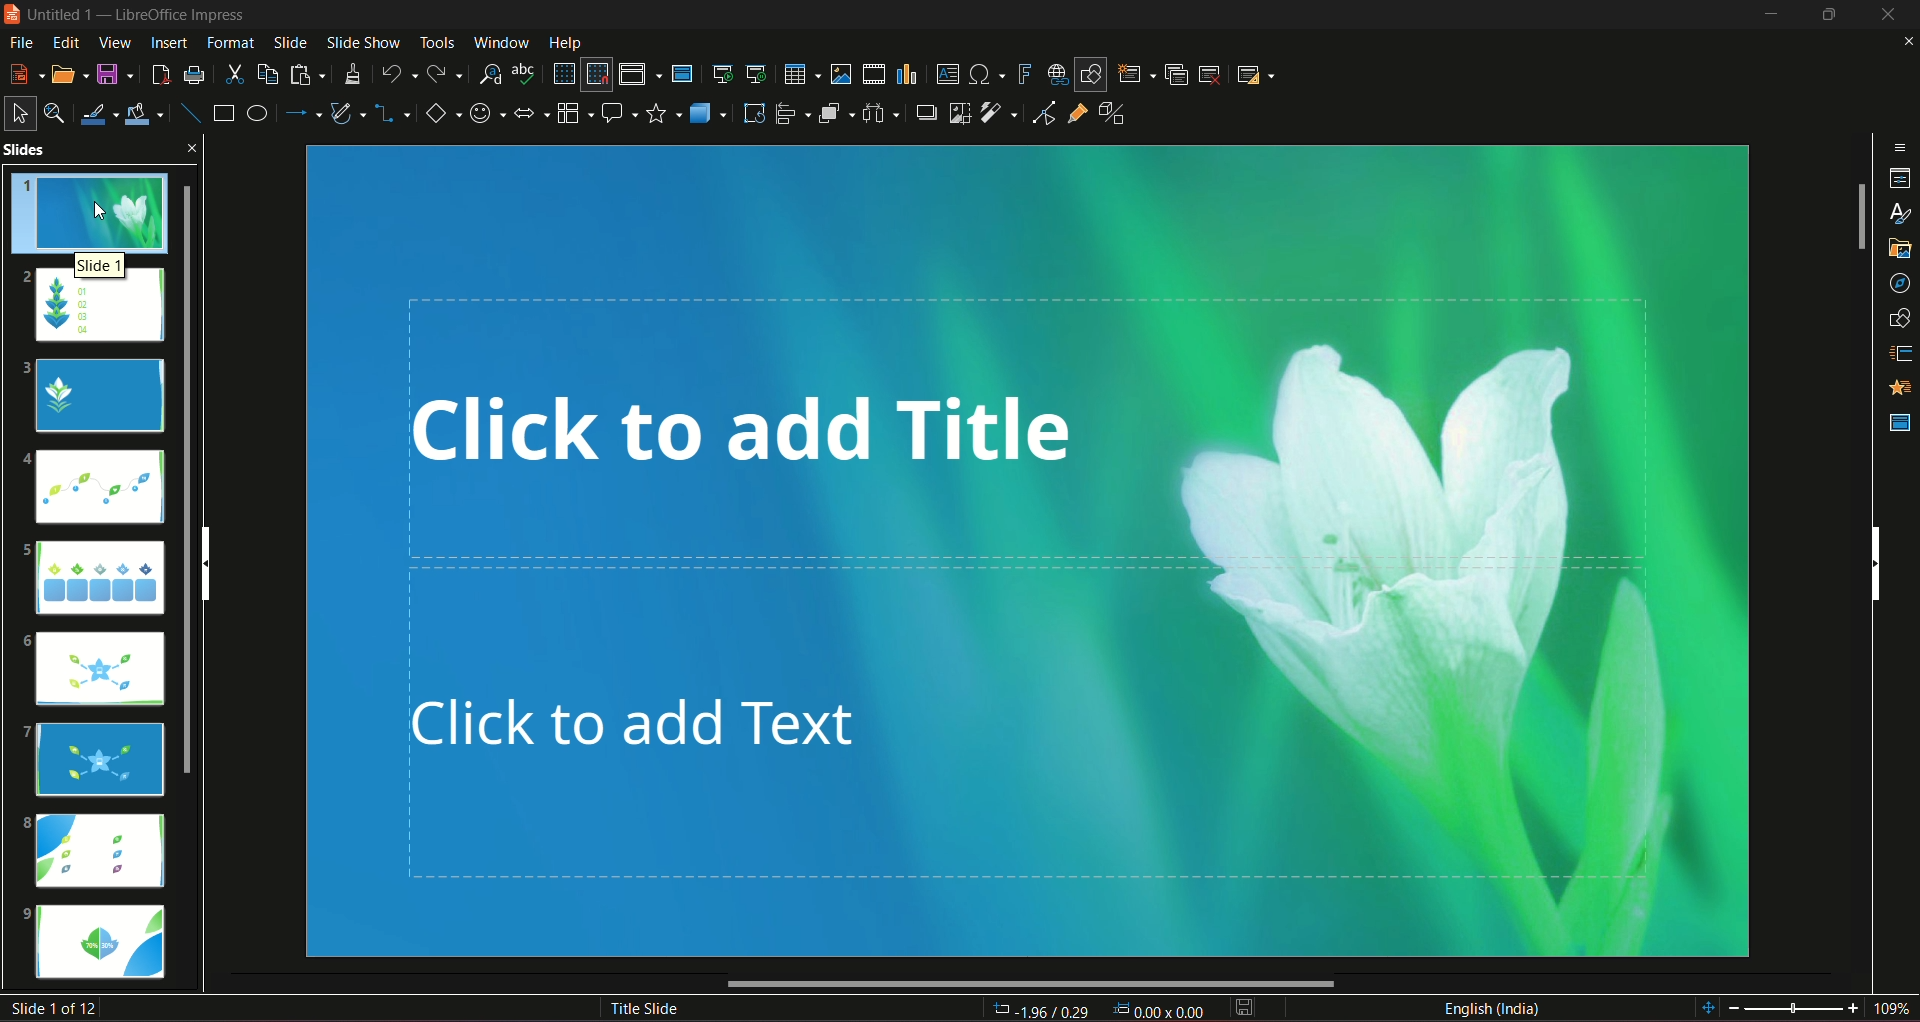 The width and height of the screenshot is (1920, 1022). I want to click on slide 2, so click(98, 312).